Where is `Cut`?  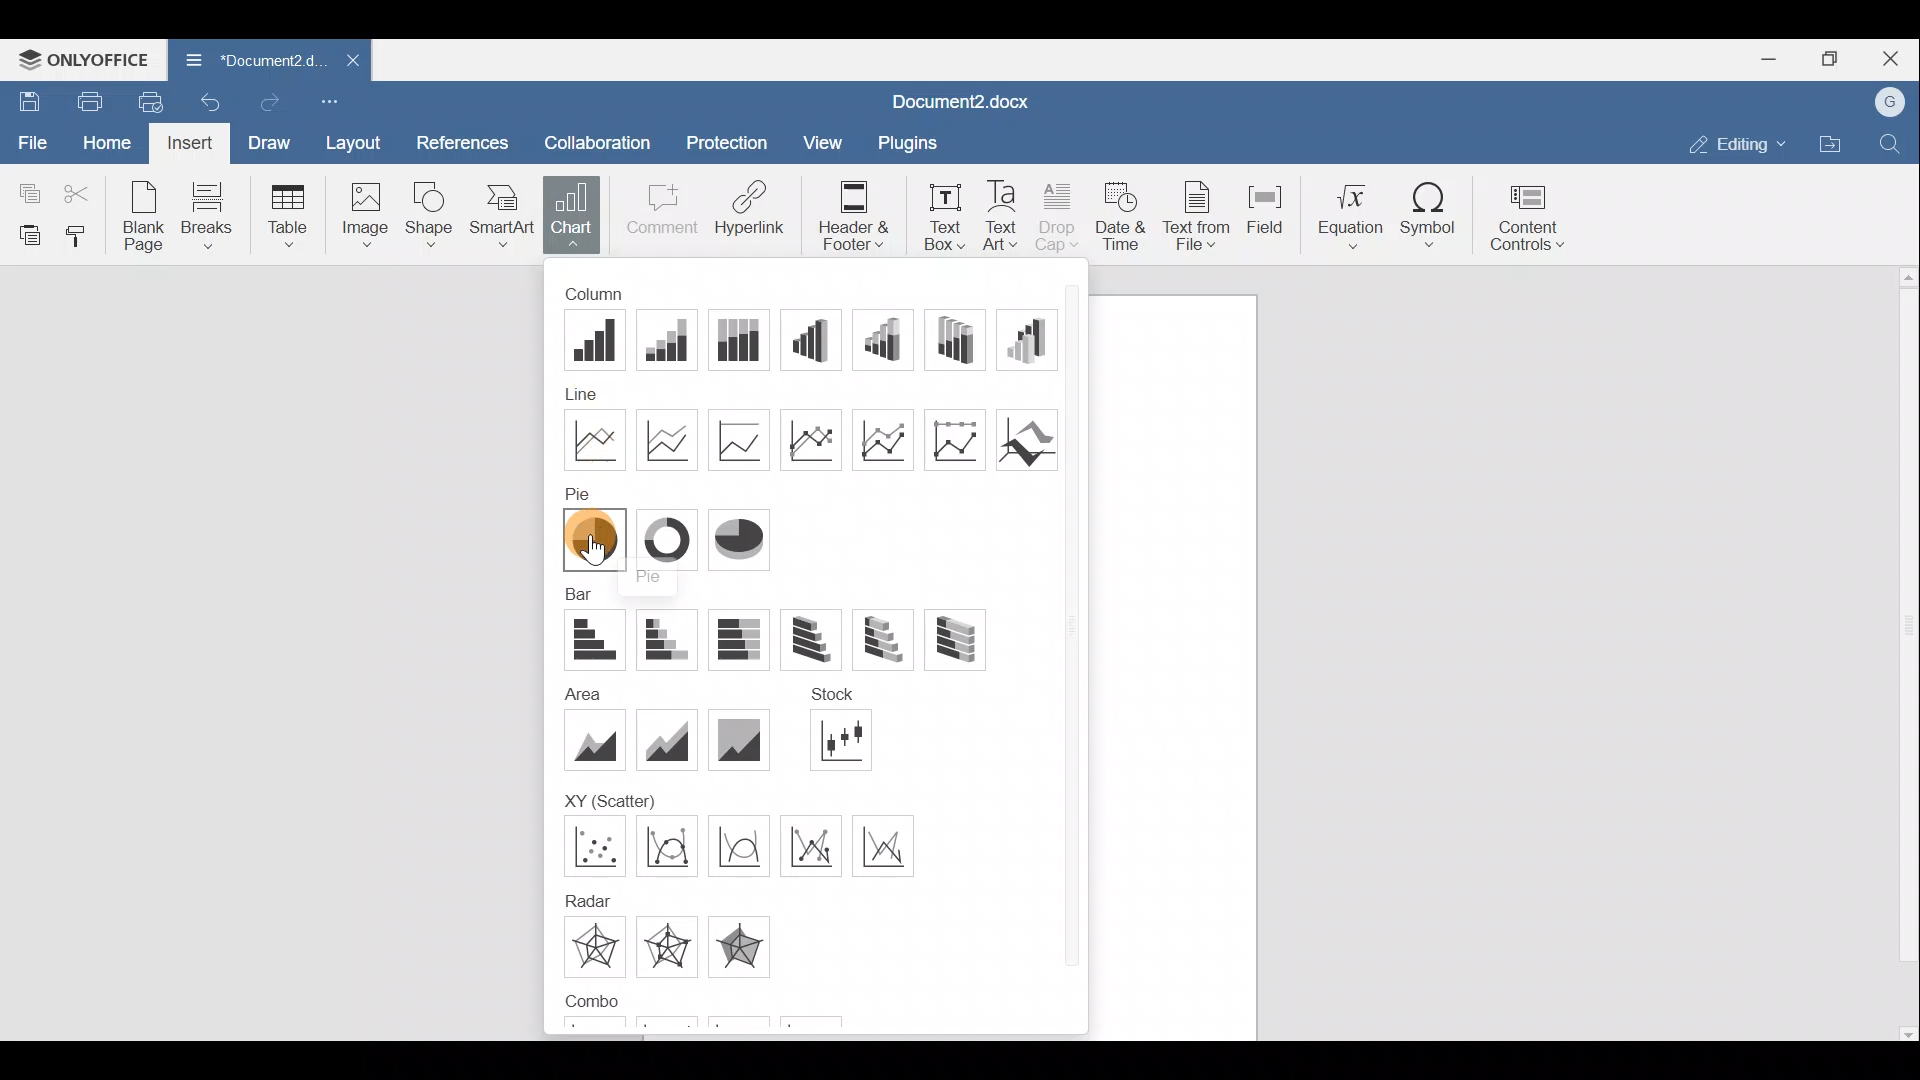 Cut is located at coordinates (78, 192).